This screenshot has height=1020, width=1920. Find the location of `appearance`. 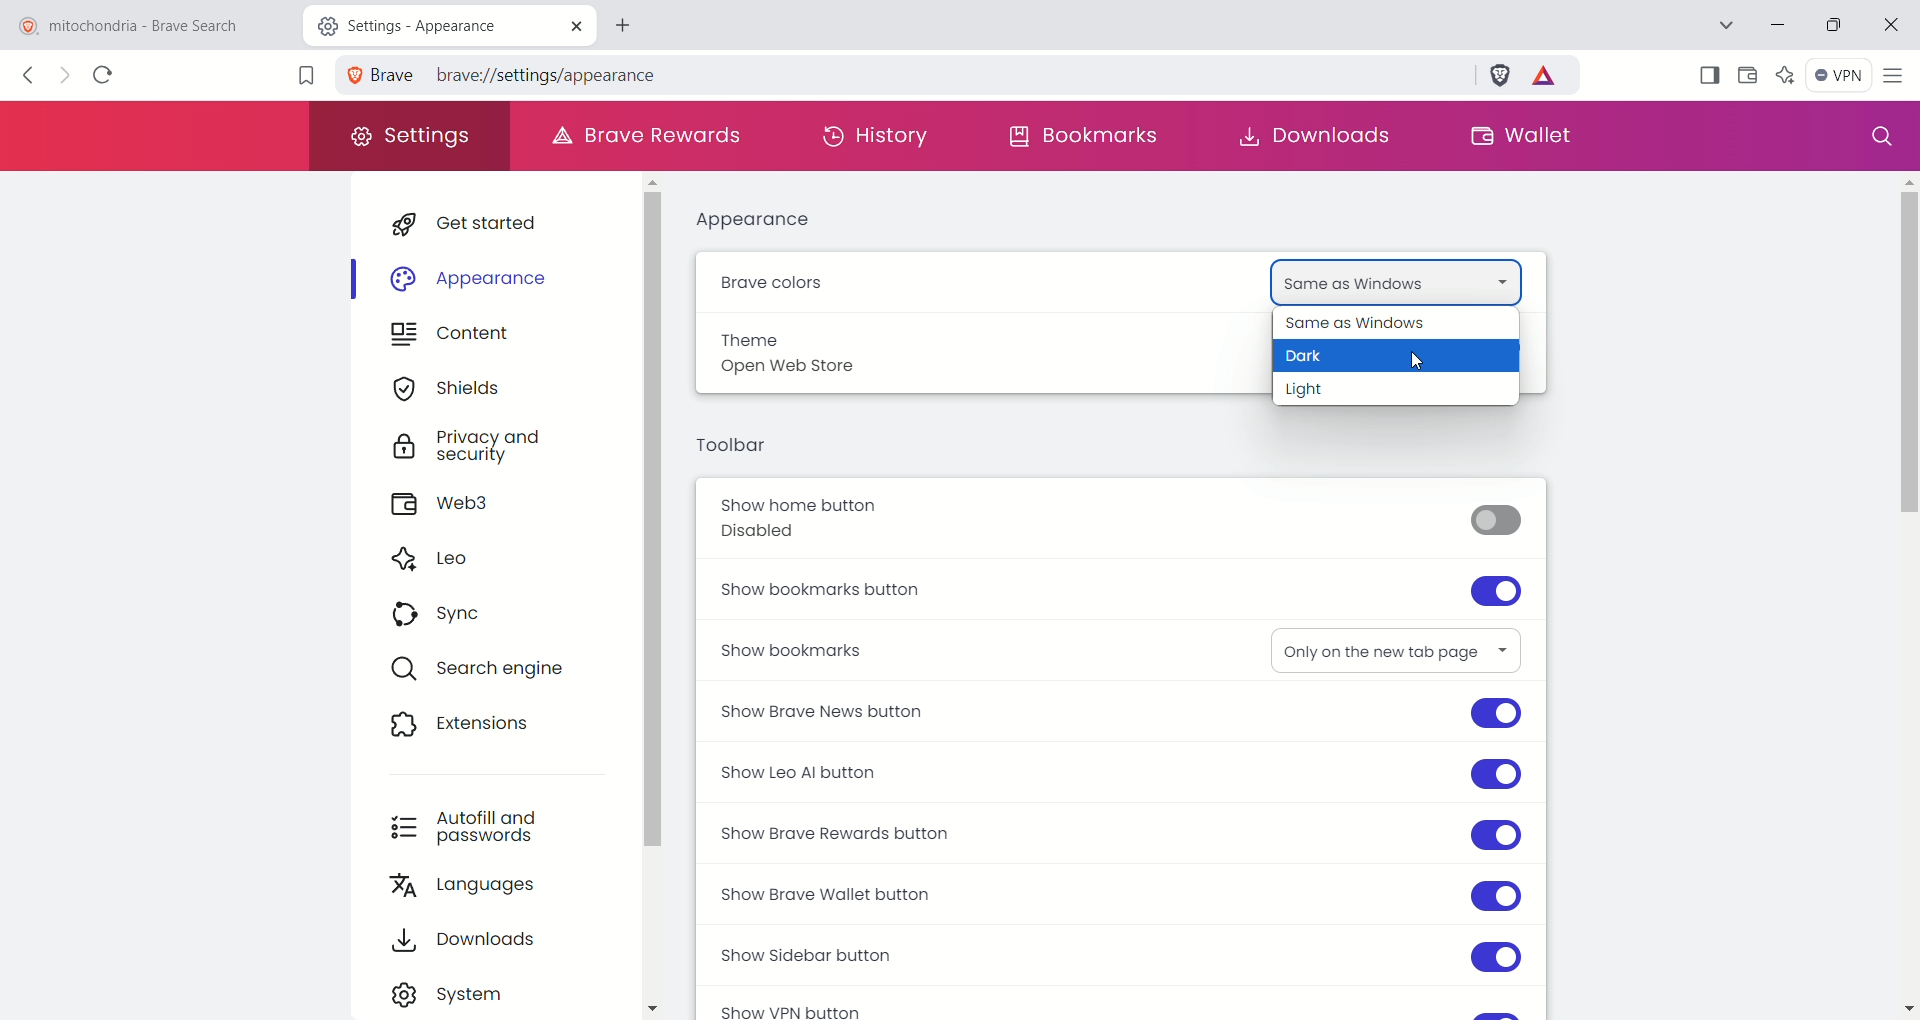

appearance is located at coordinates (760, 223).